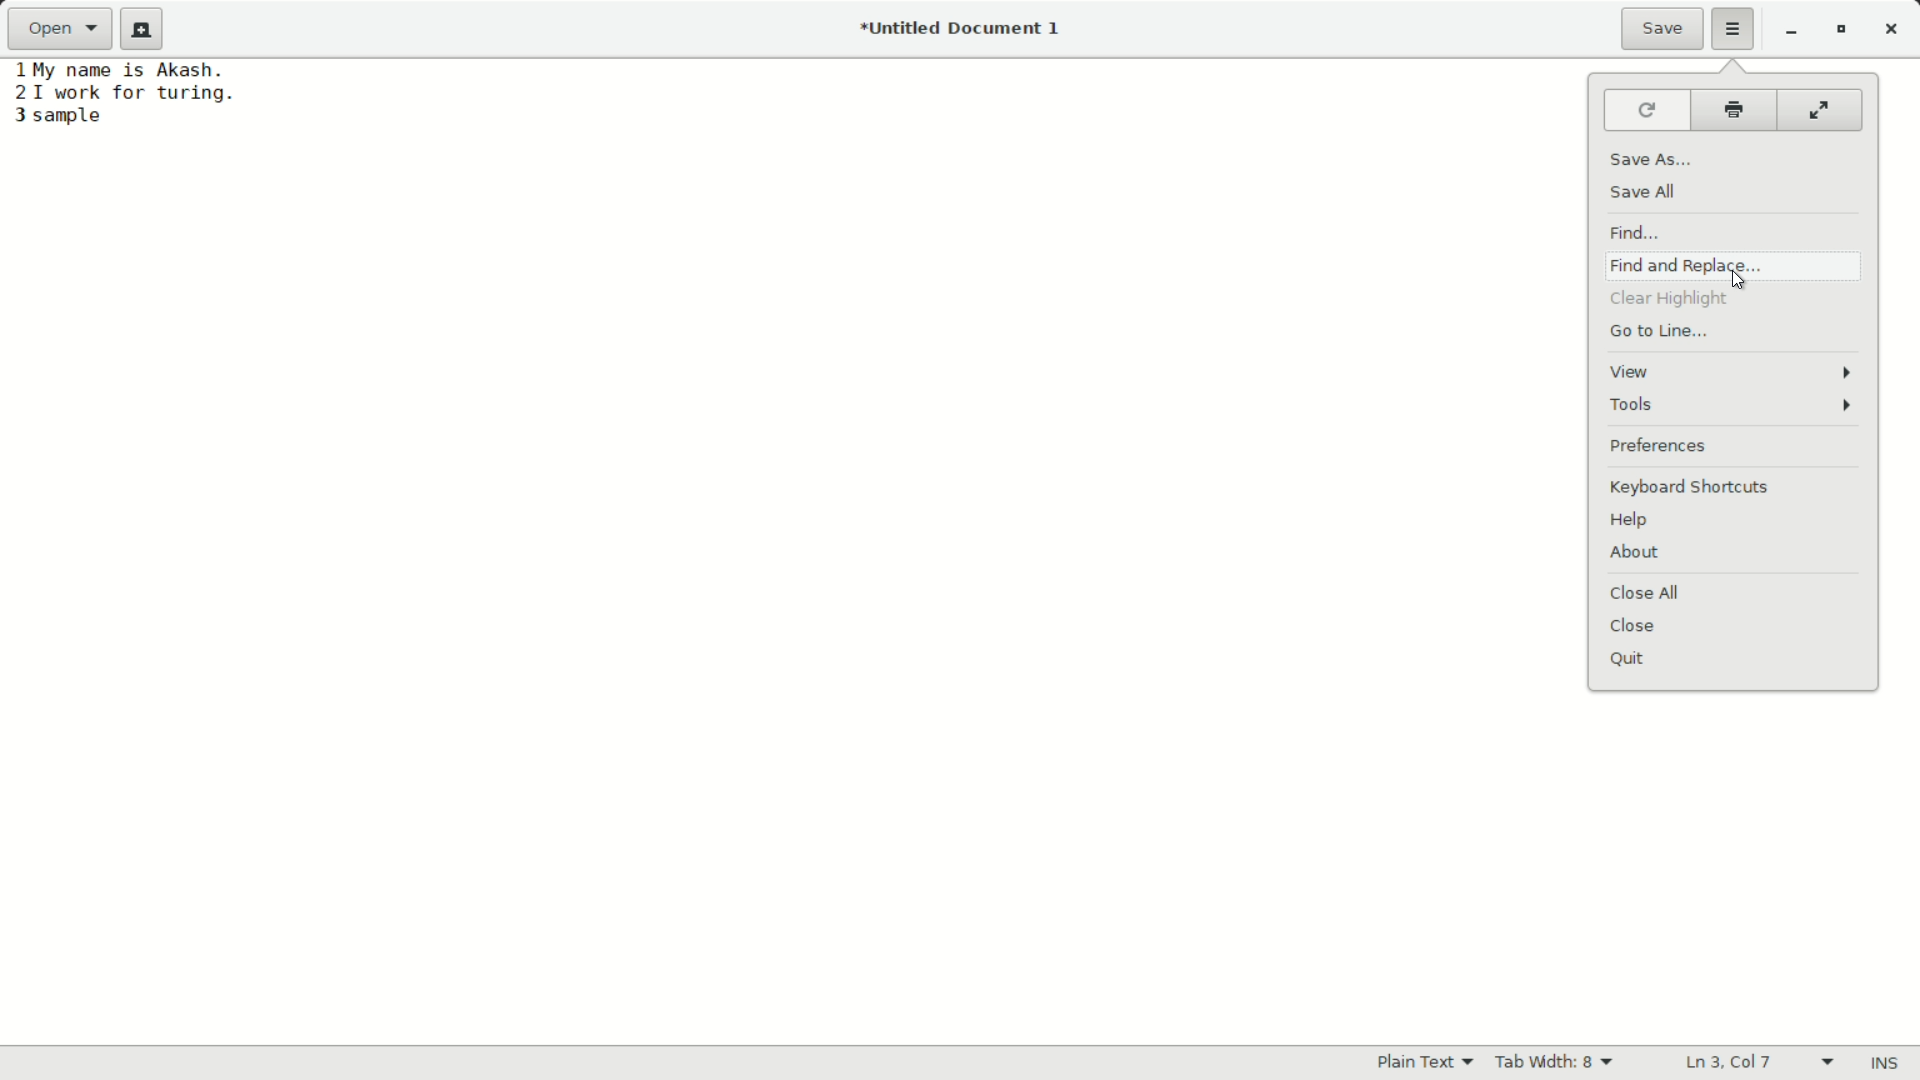  Describe the element at coordinates (960, 31) in the screenshot. I see `*Untitled Document 1` at that location.